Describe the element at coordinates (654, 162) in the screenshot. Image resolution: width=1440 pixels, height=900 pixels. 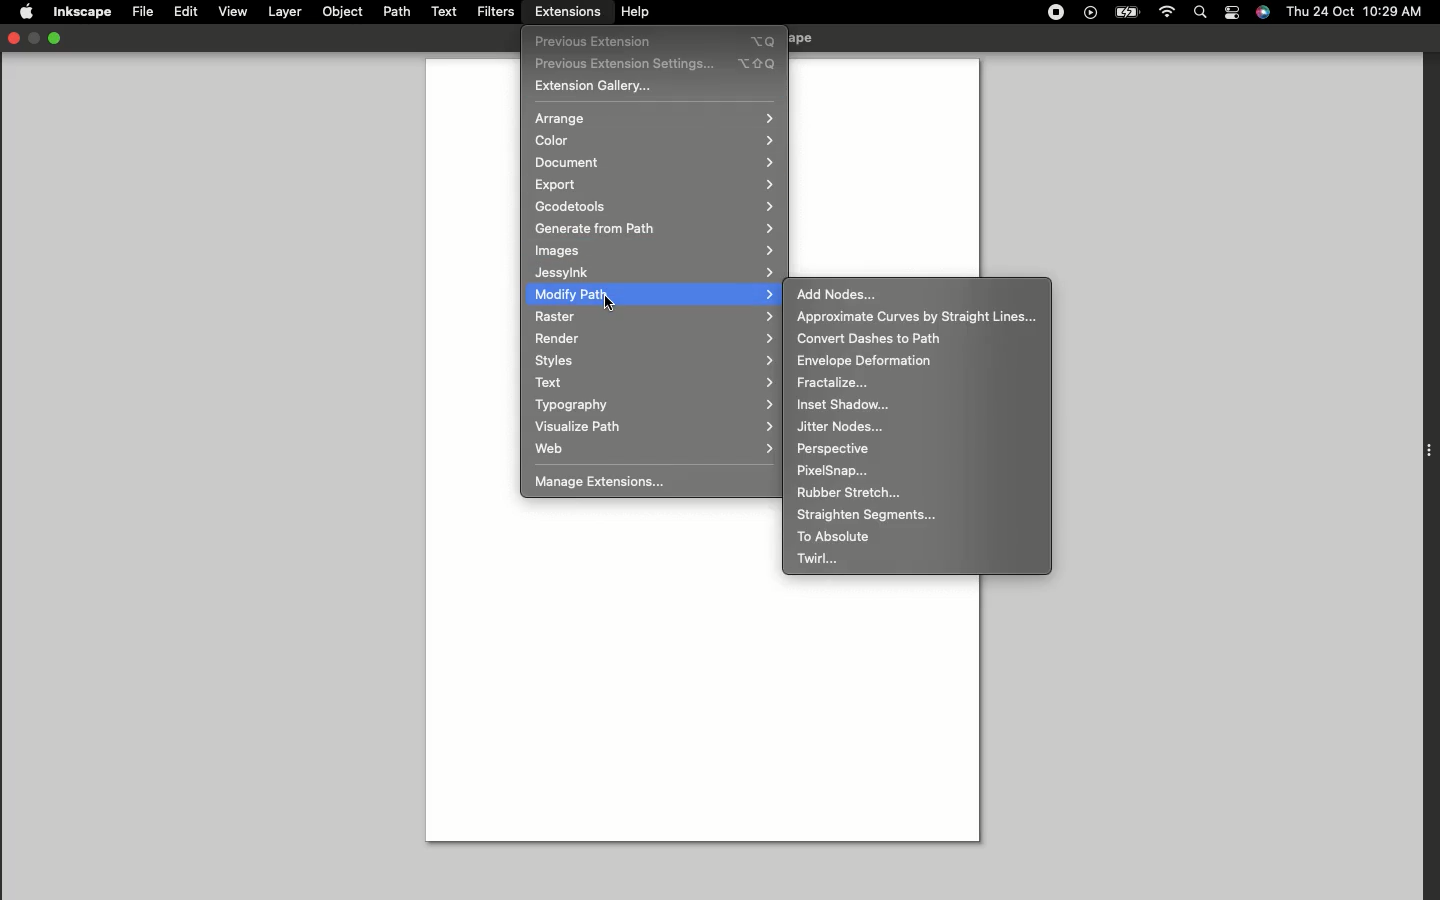
I see `Document` at that location.